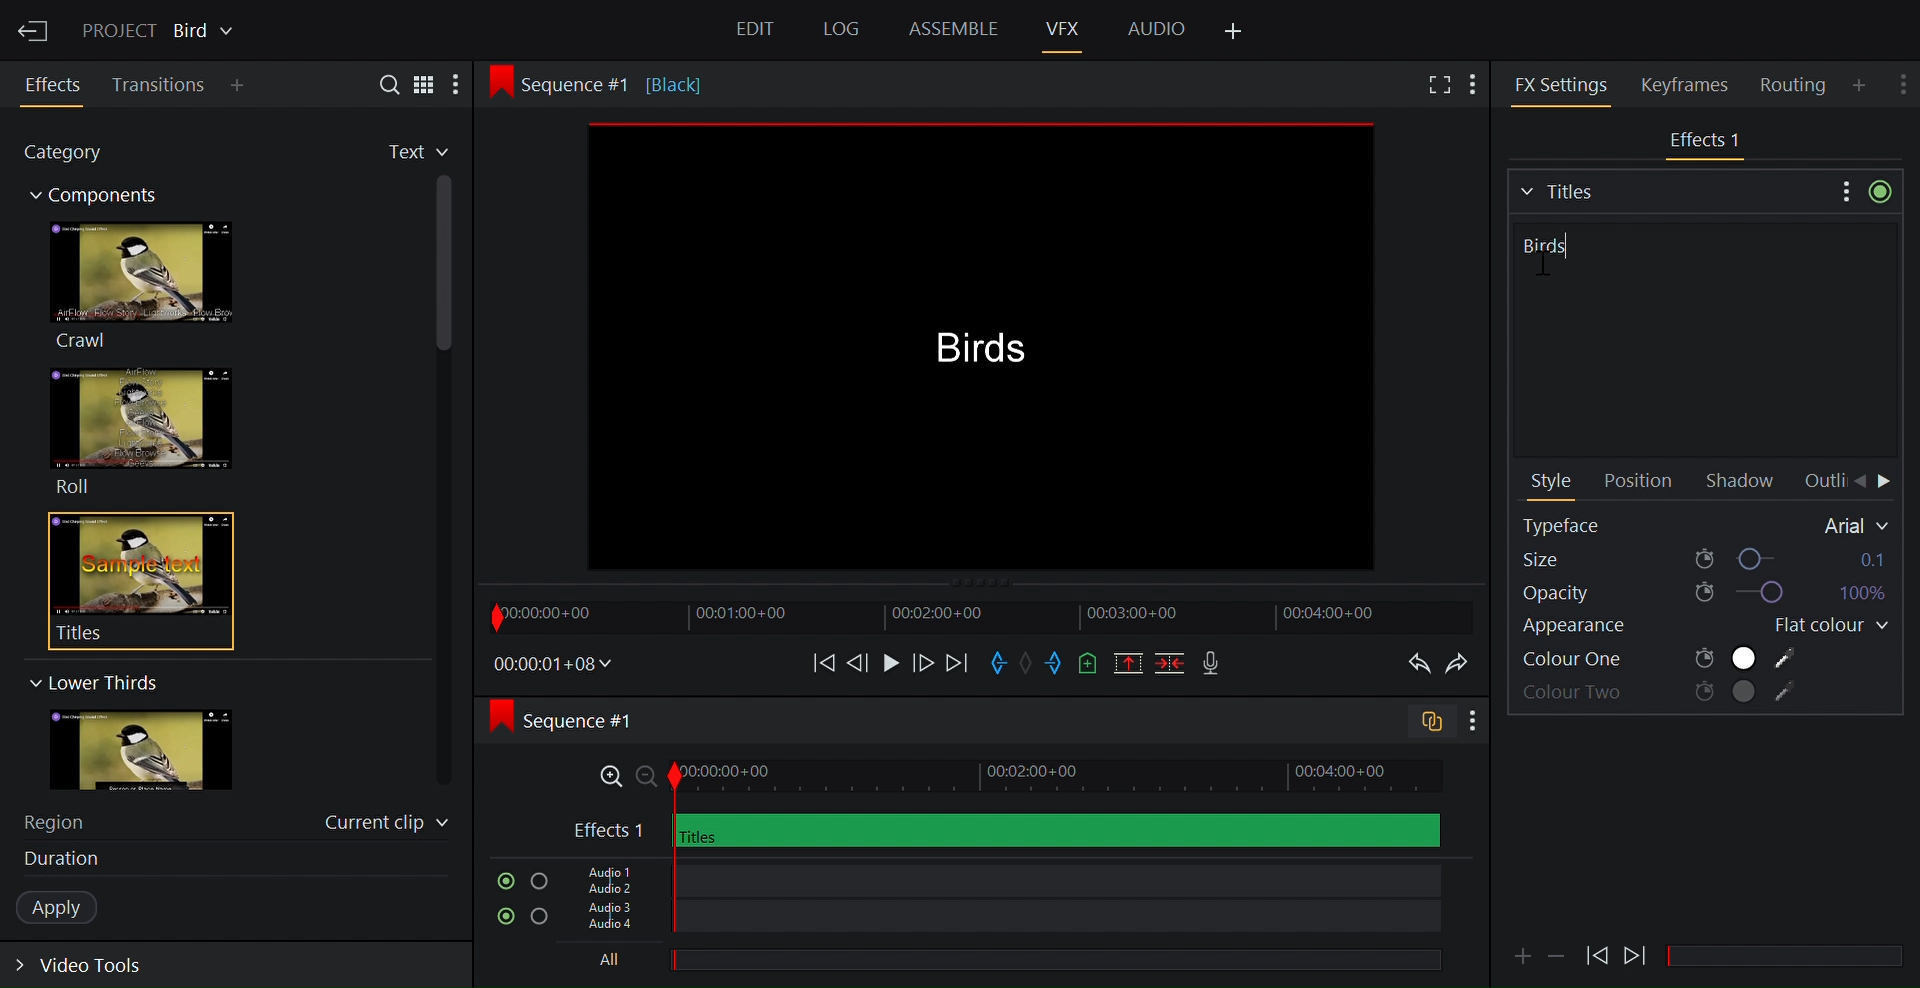  What do you see at coordinates (381, 83) in the screenshot?
I see `Search` at bounding box center [381, 83].